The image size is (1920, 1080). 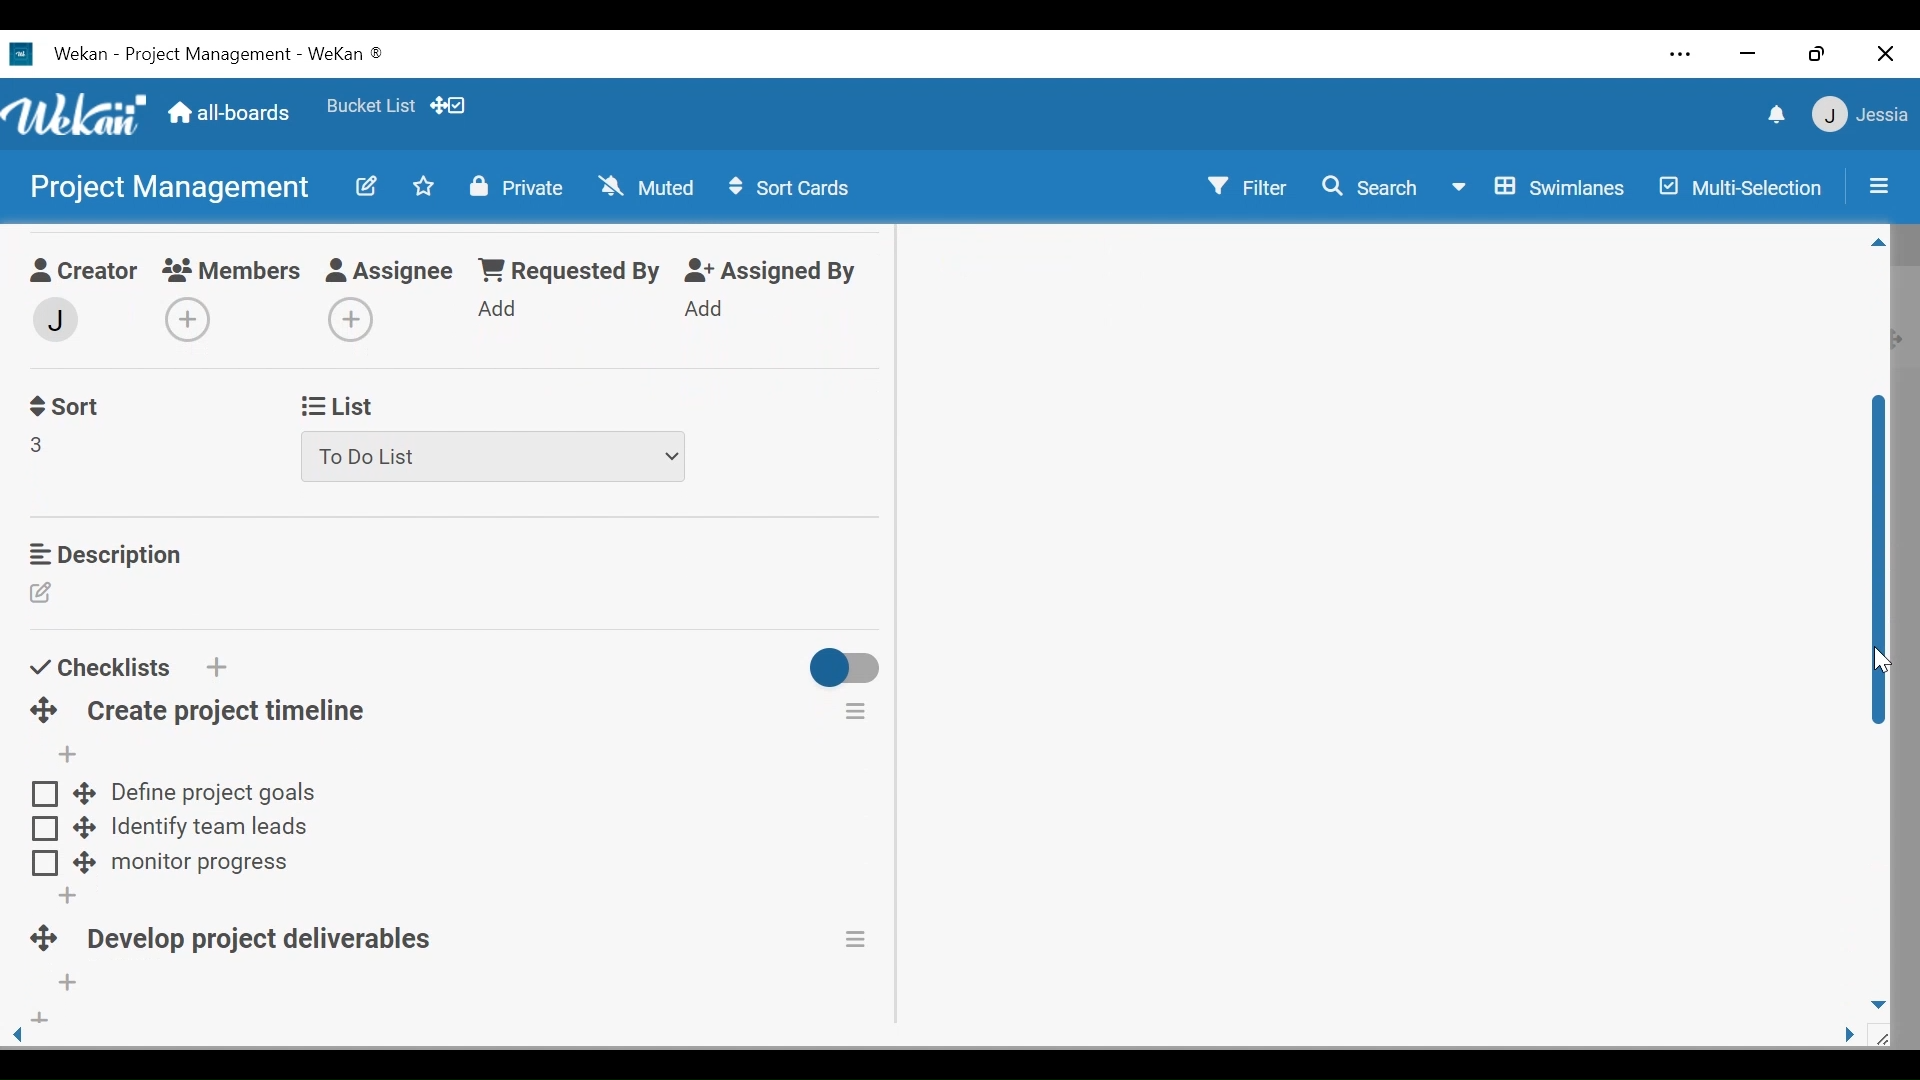 I want to click on Search, so click(x=1373, y=190).